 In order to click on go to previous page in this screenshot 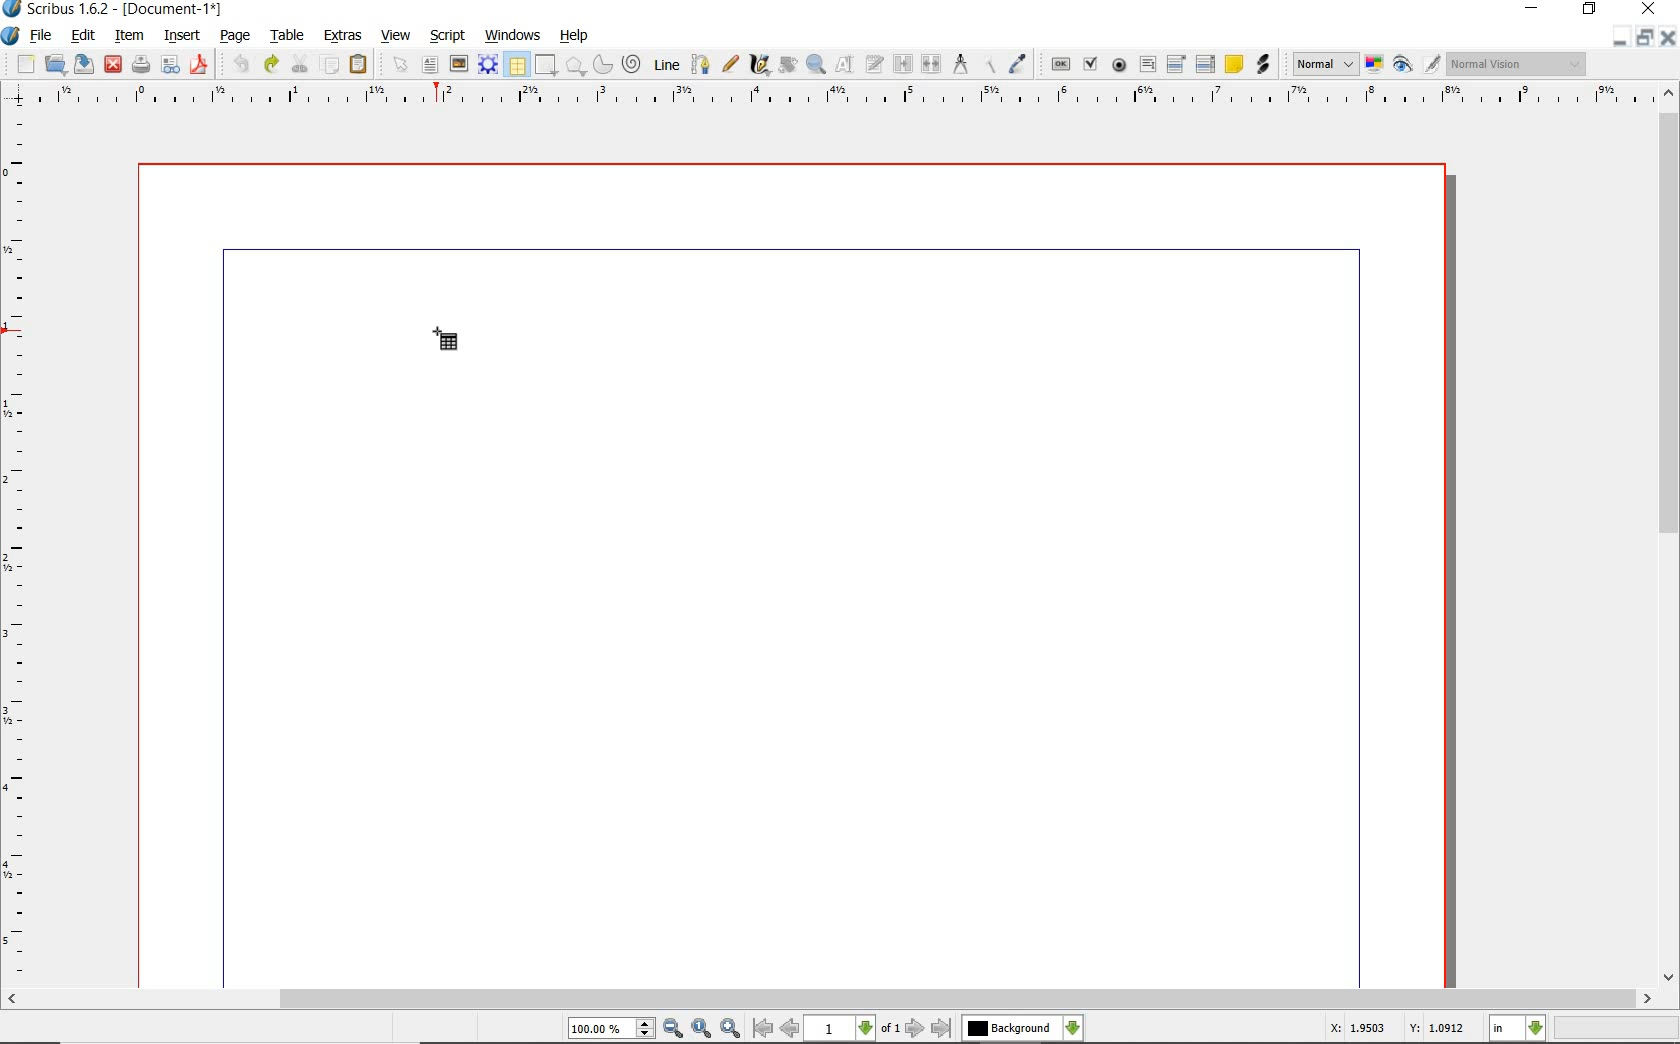, I will do `click(789, 1029)`.